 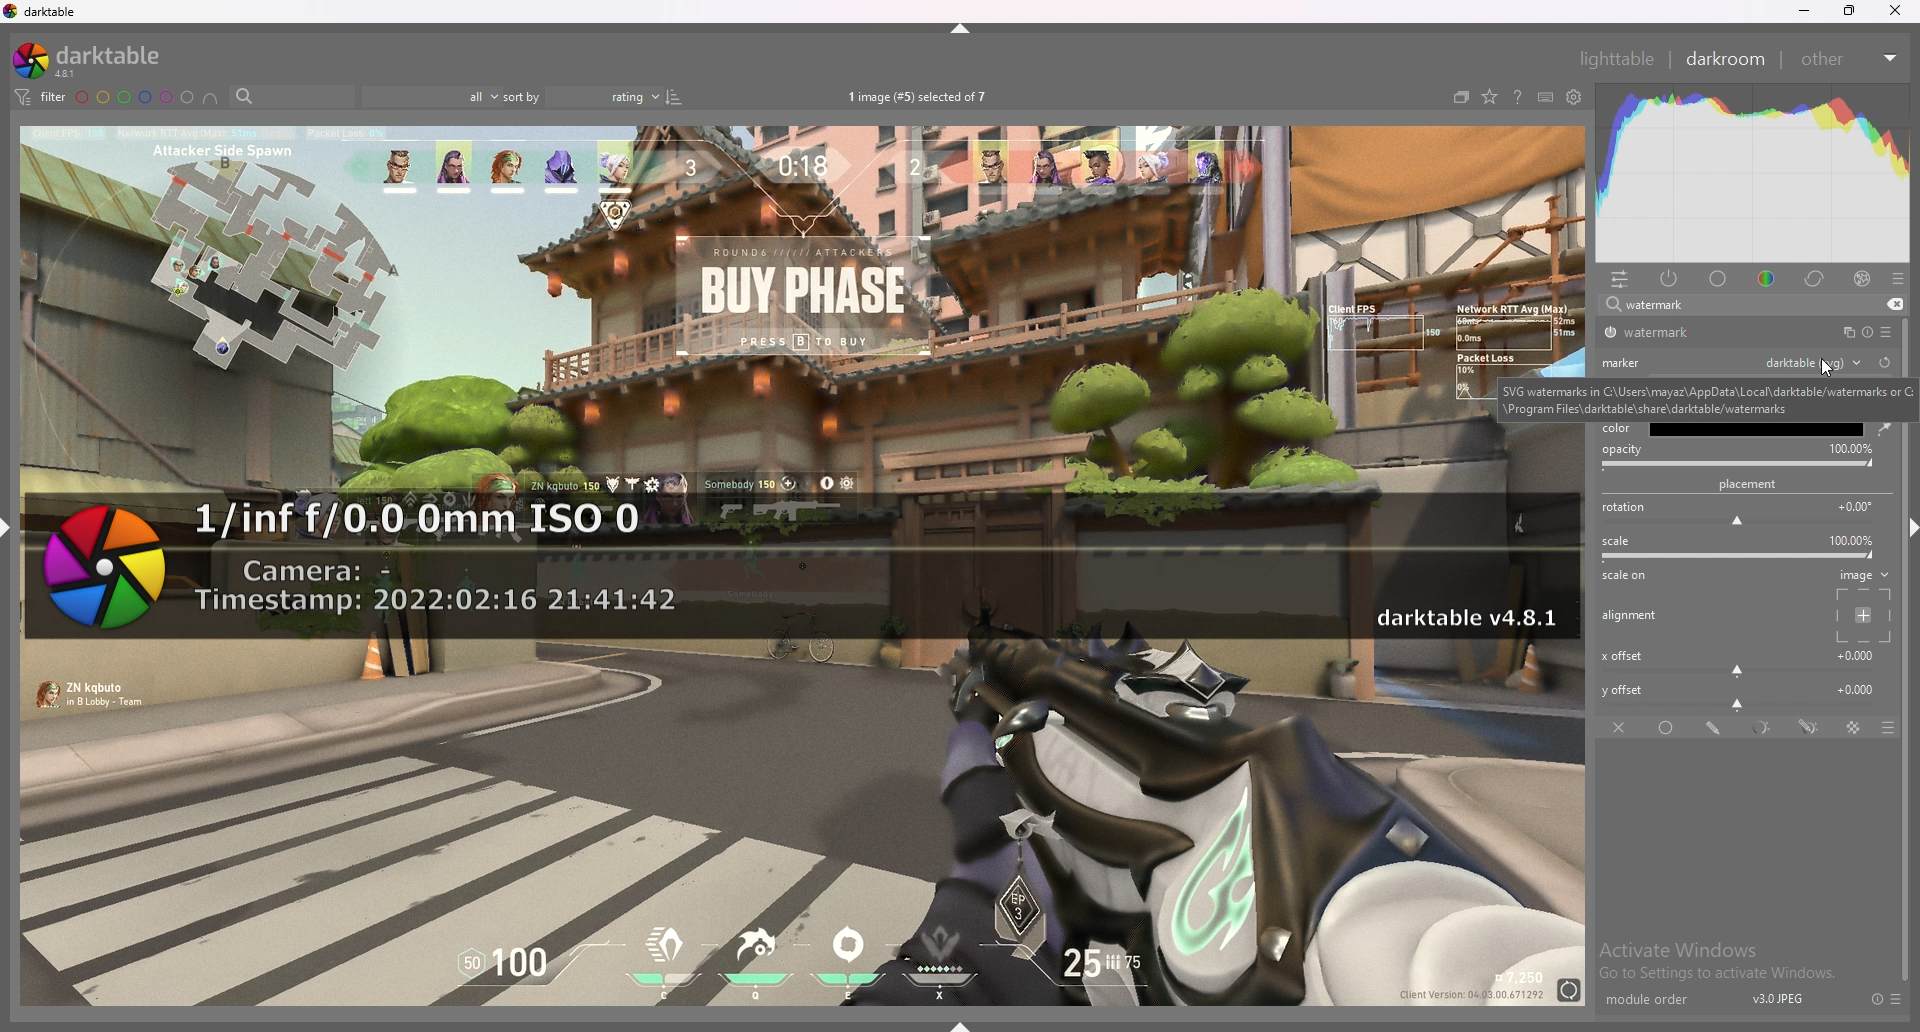 I want to click on blending options, so click(x=1878, y=728).